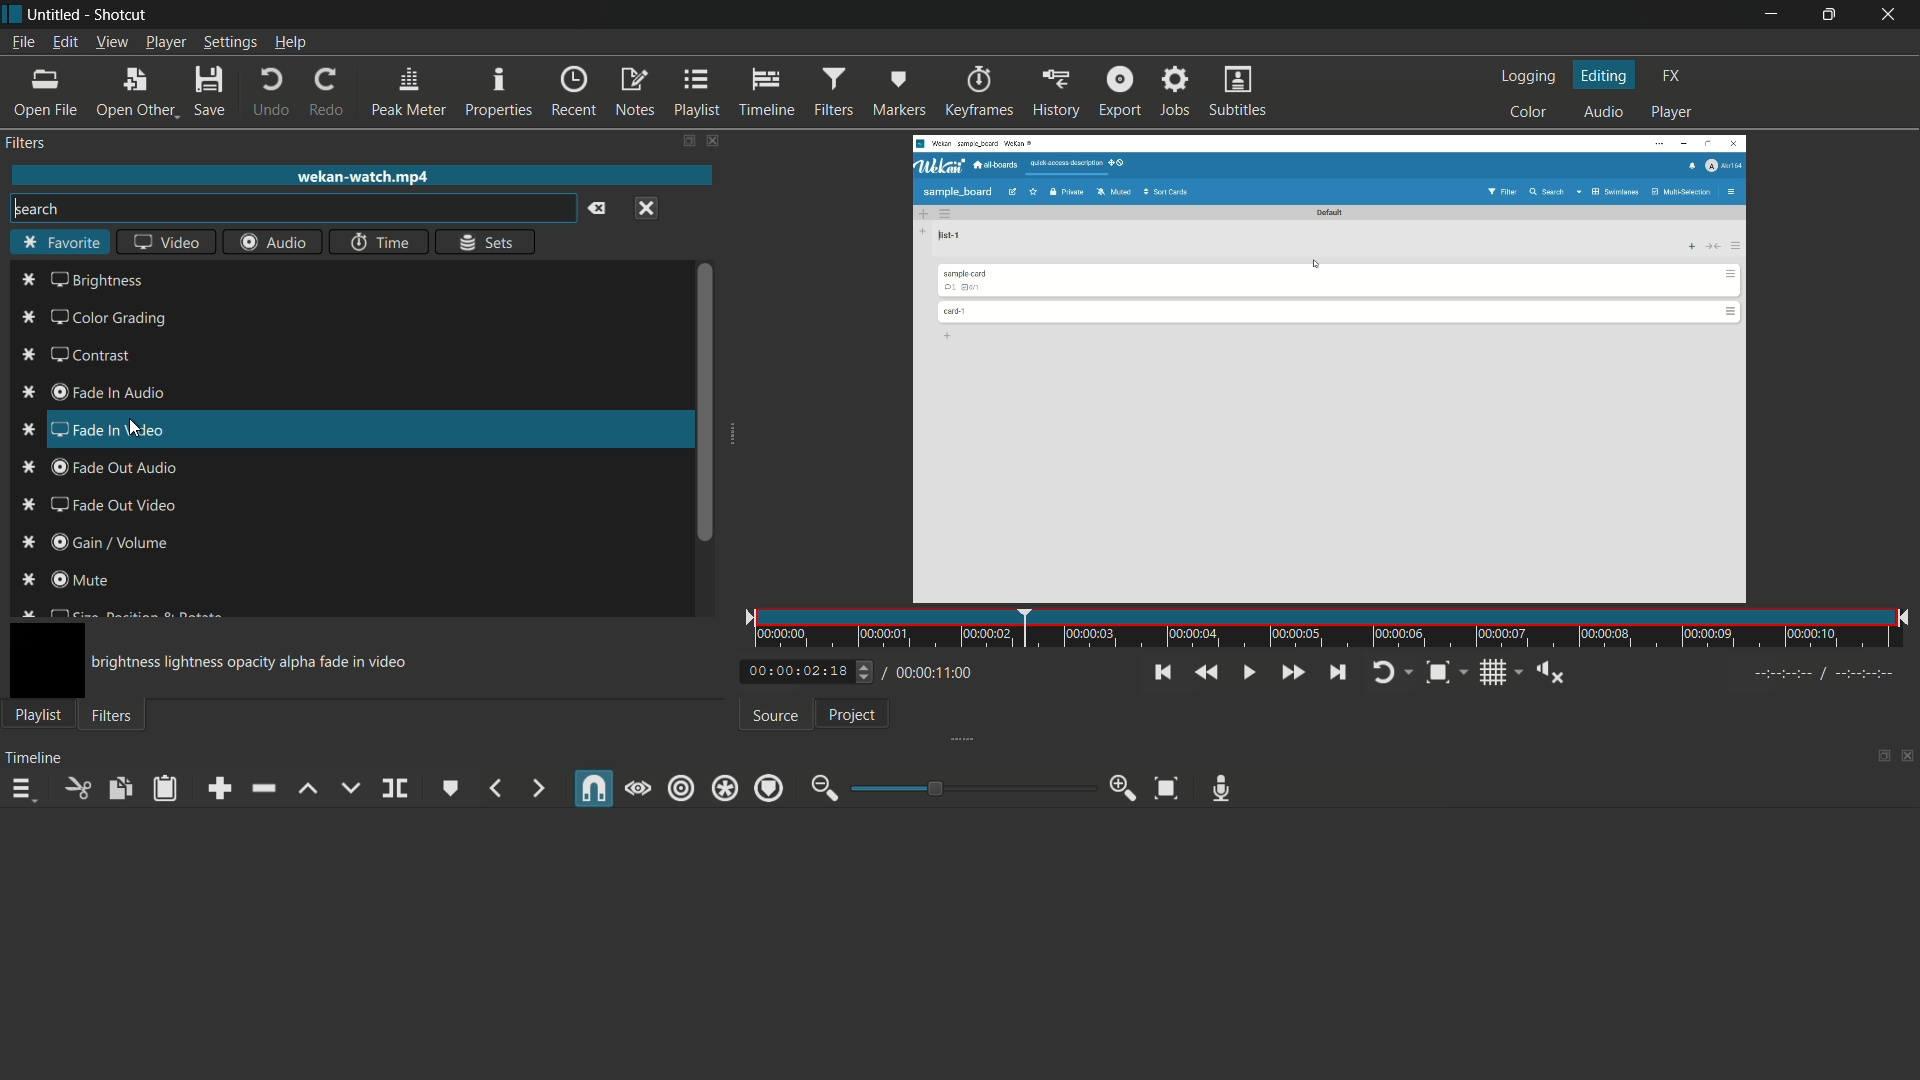  Describe the element at coordinates (939, 673) in the screenshot. I see `total time` at that location.